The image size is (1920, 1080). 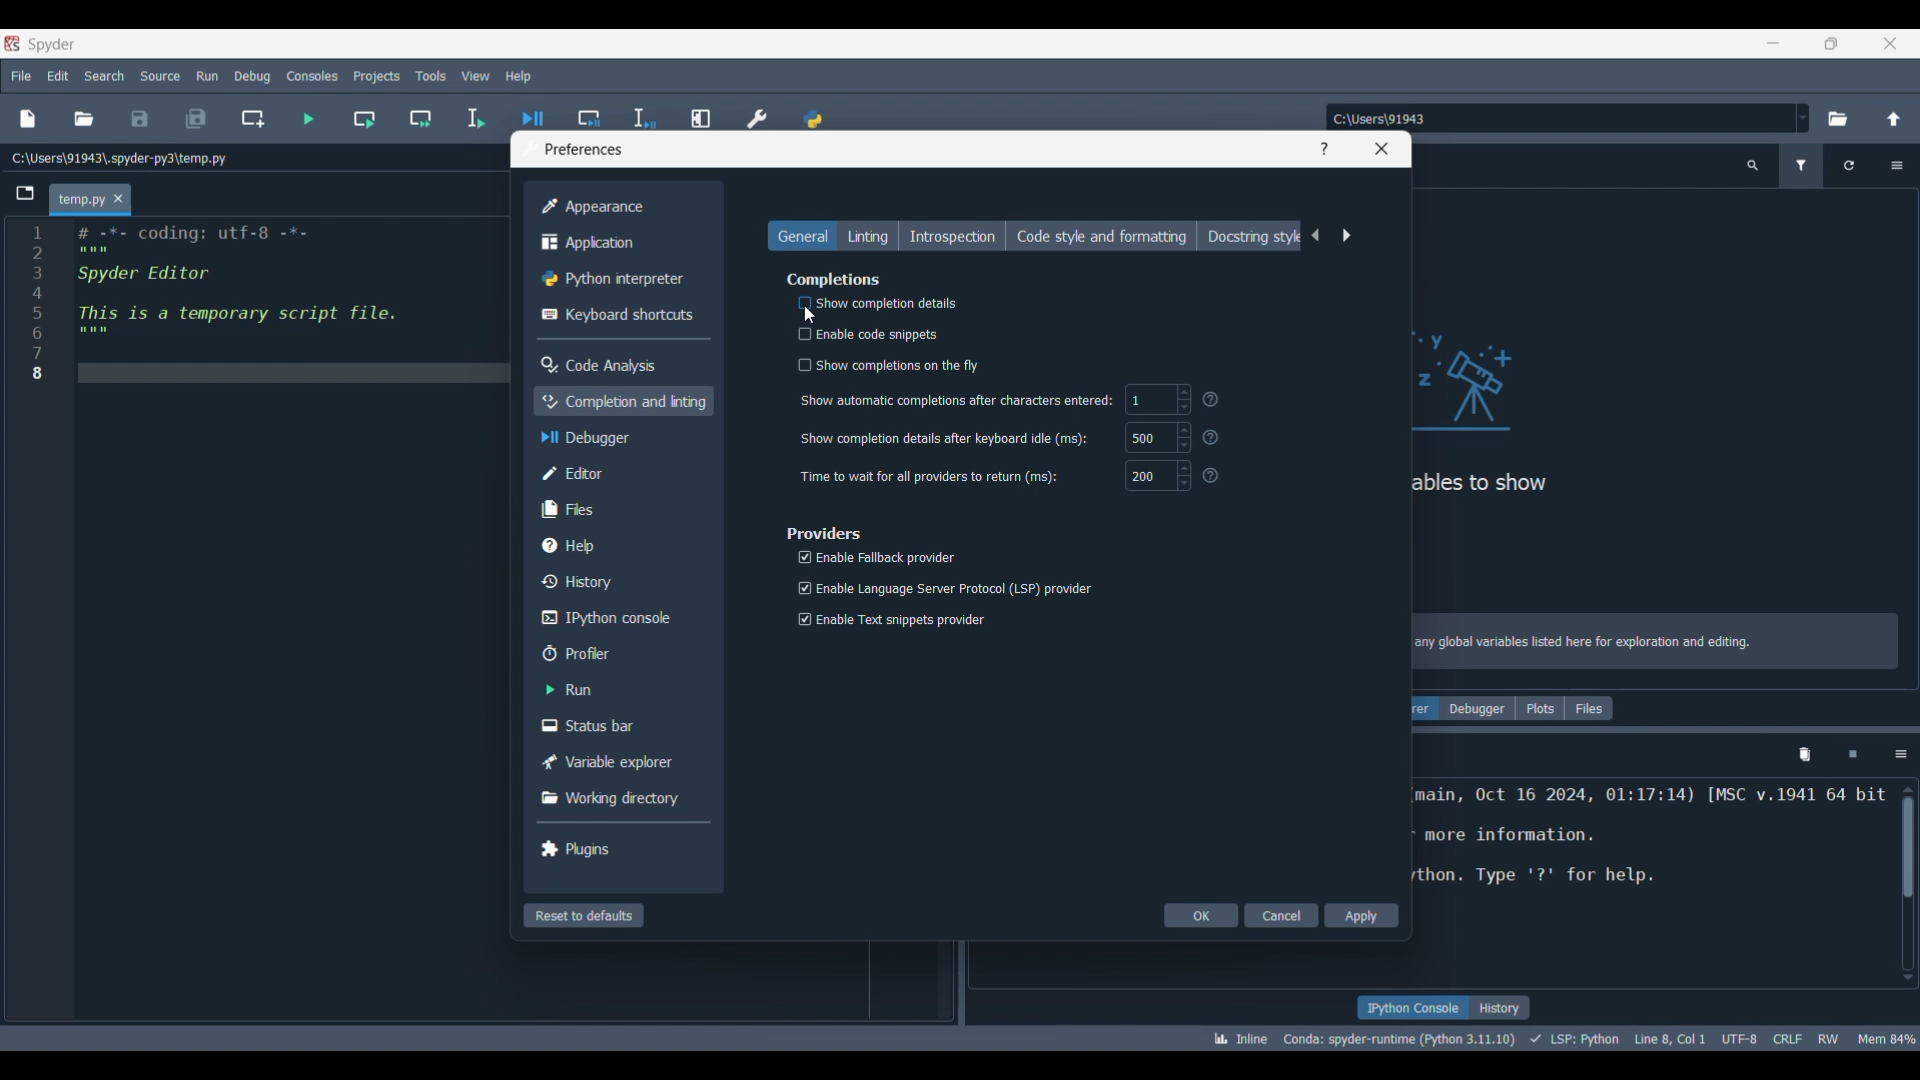 I want to click on Save file, so click(x=140, y=119).